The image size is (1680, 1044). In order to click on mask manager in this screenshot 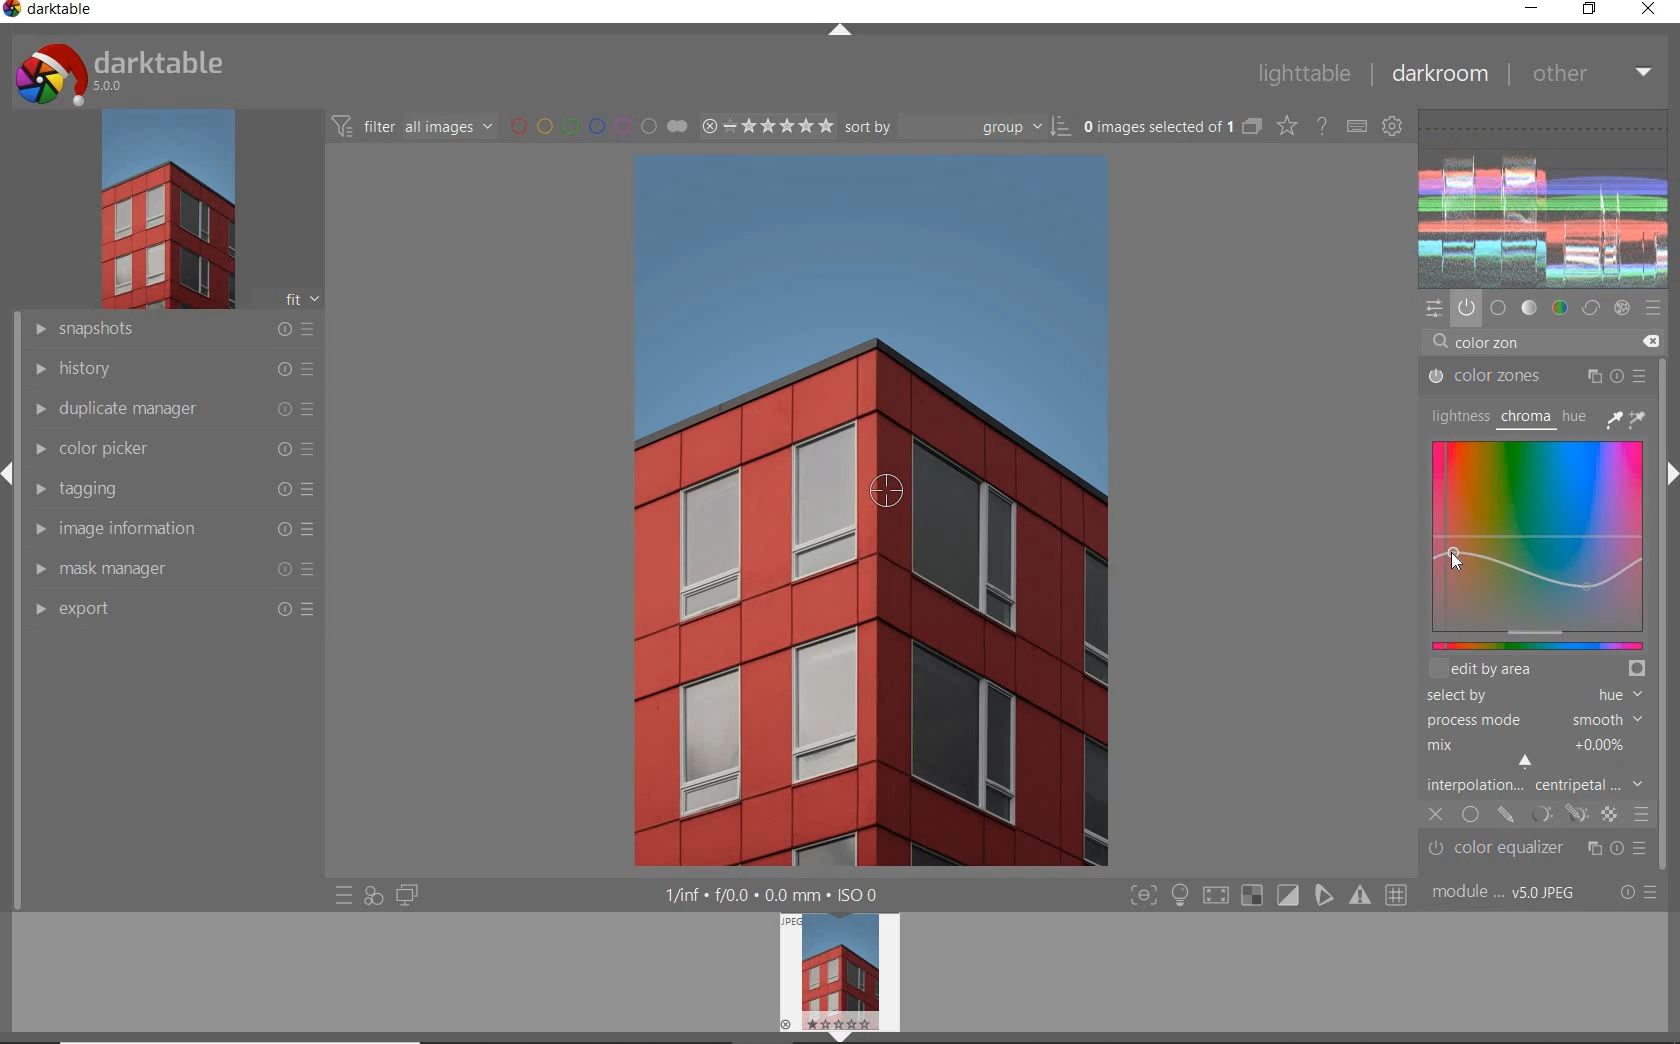, I will do `click(171, 568)`.